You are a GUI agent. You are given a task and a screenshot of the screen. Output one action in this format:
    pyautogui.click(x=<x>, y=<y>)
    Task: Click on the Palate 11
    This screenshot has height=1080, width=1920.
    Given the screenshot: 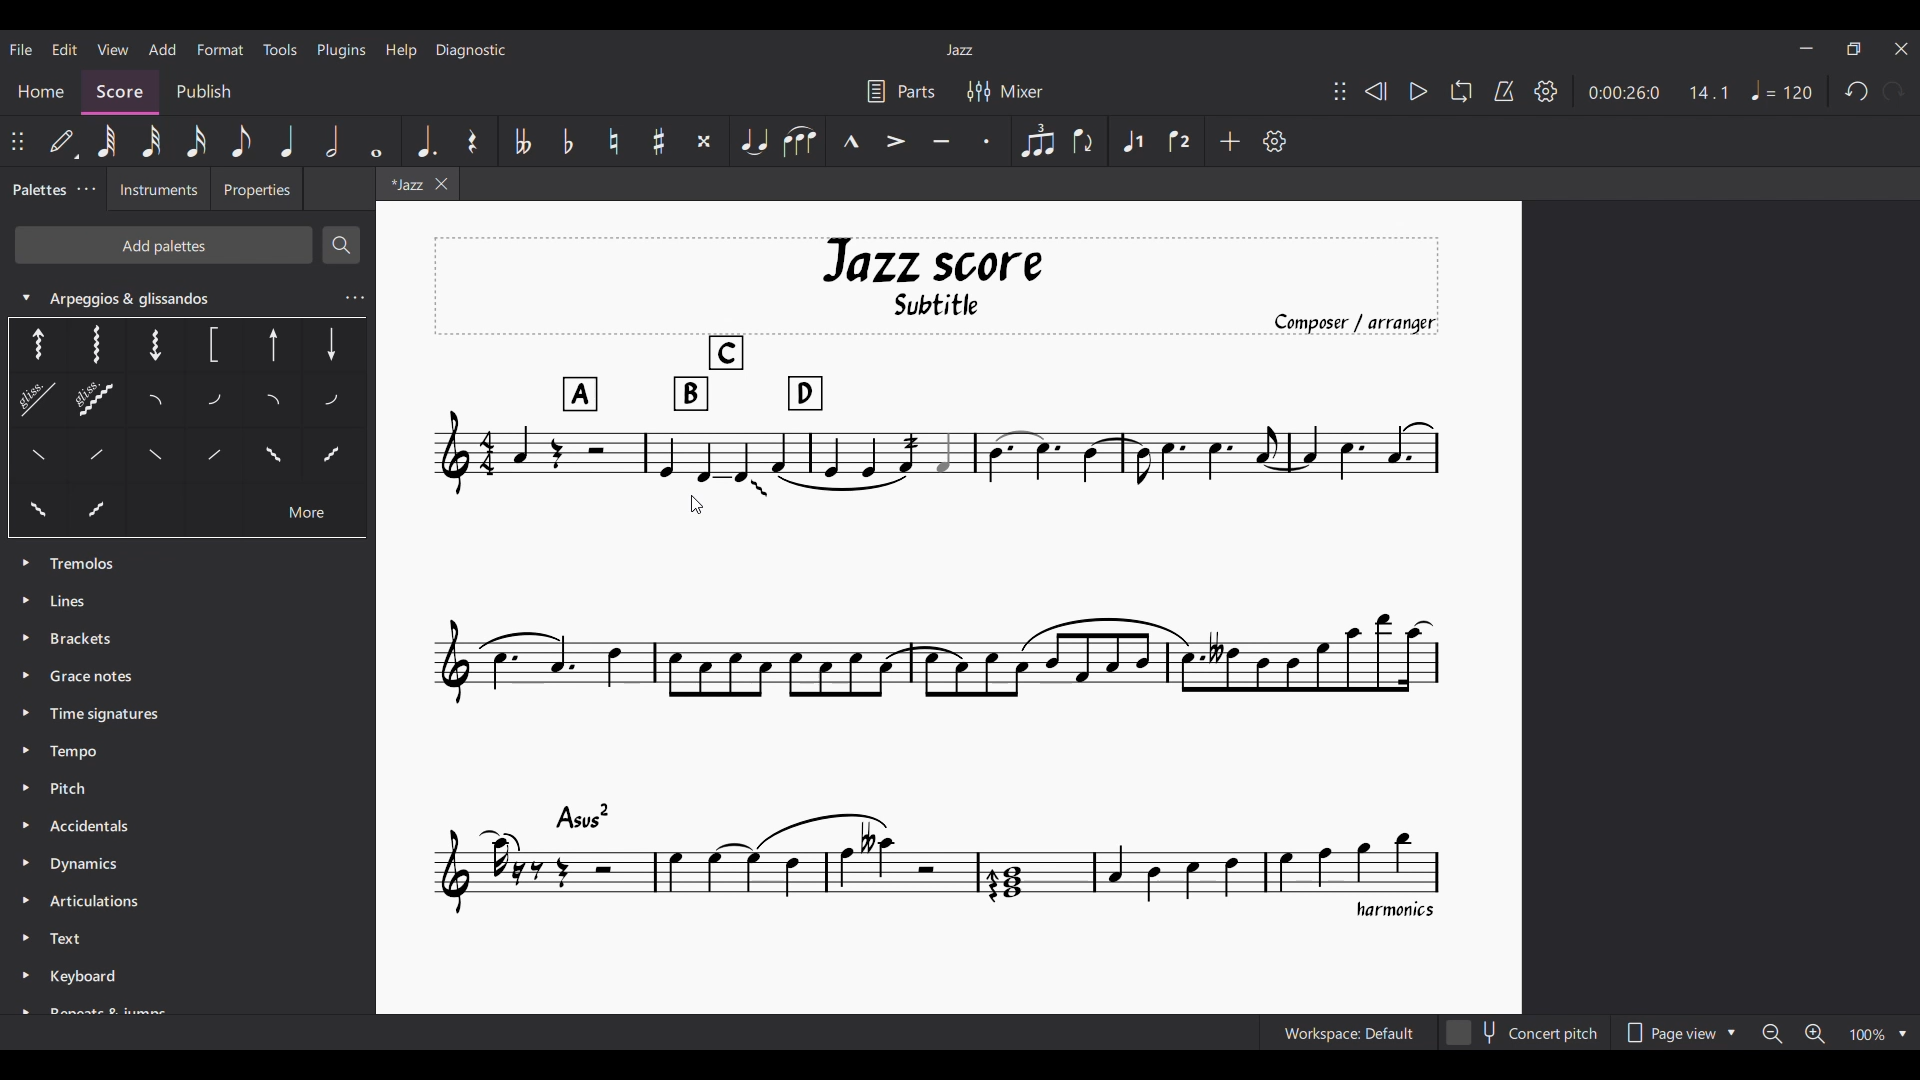 What is the action you would take?
    pyautogui.click(x=276, y=403)
    